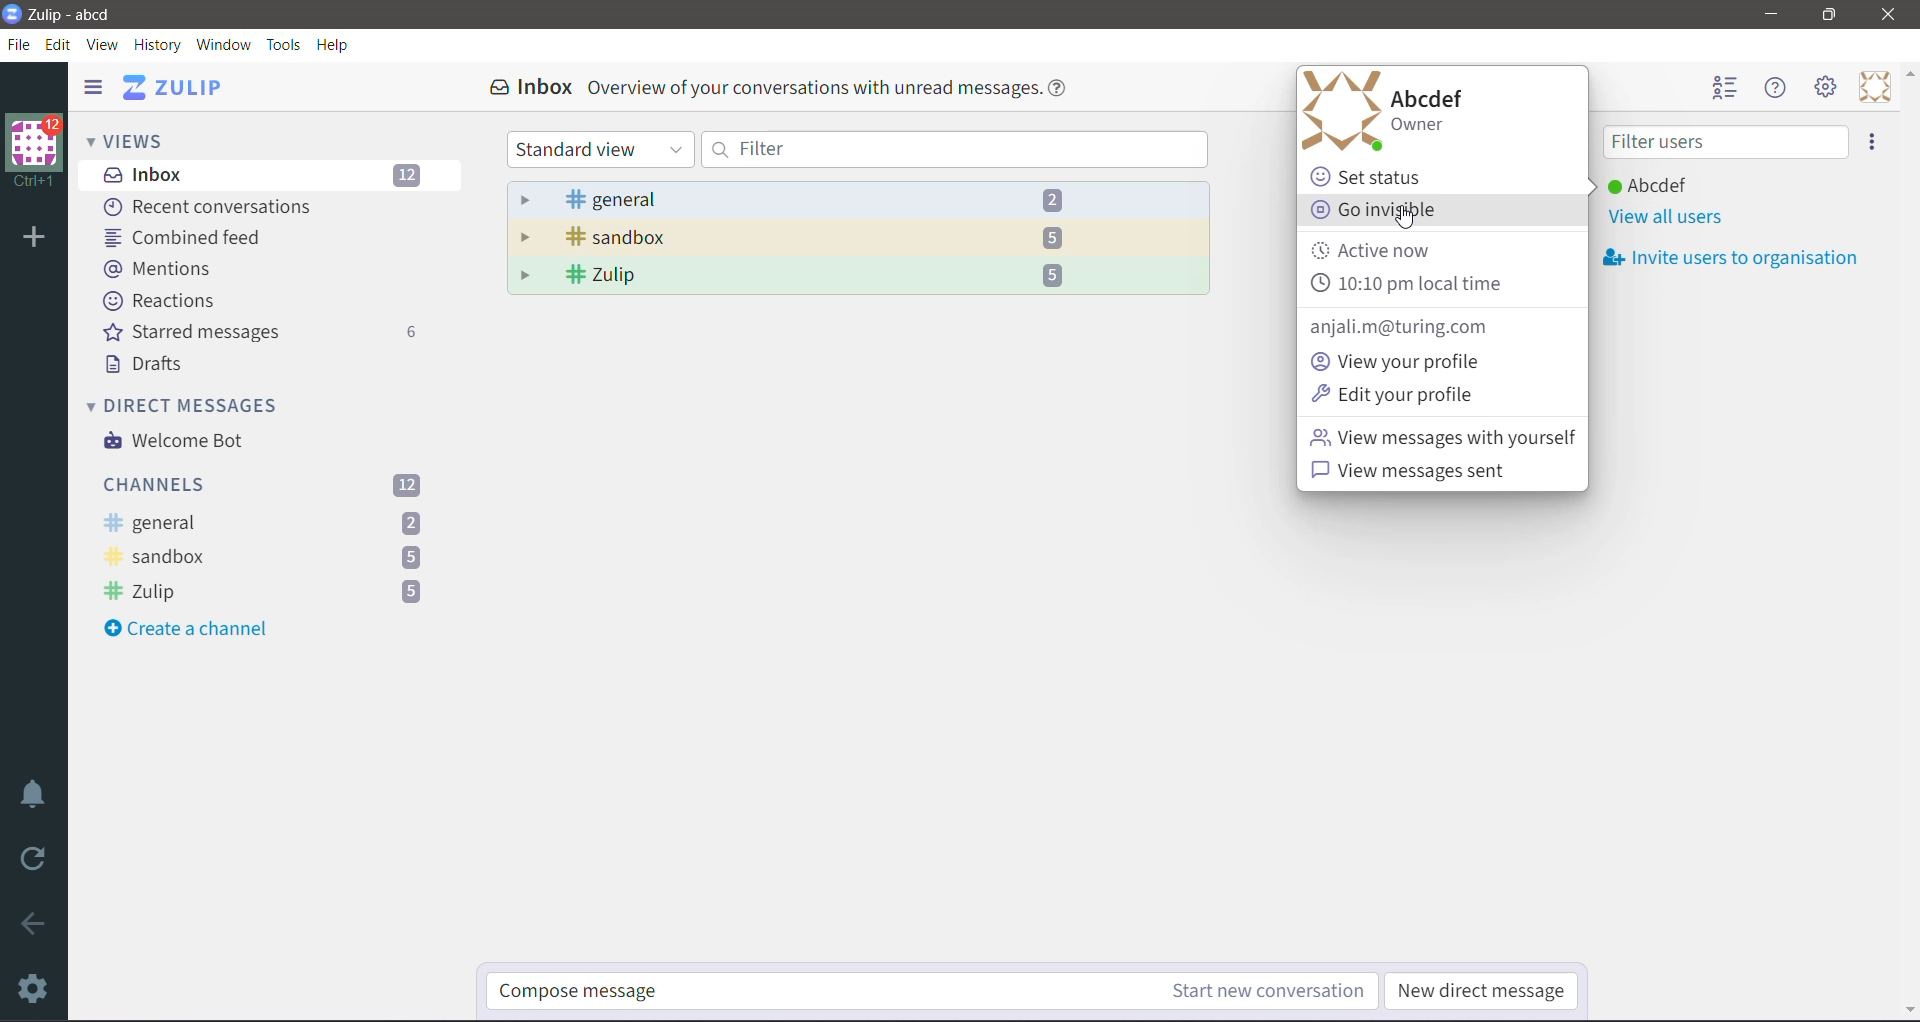 This screenshot has height=1022, width=1920. Describe the element at coordinates (1412, 326) in the screenshot. I see `anjali.m@turing.com(User email id)` at that location.